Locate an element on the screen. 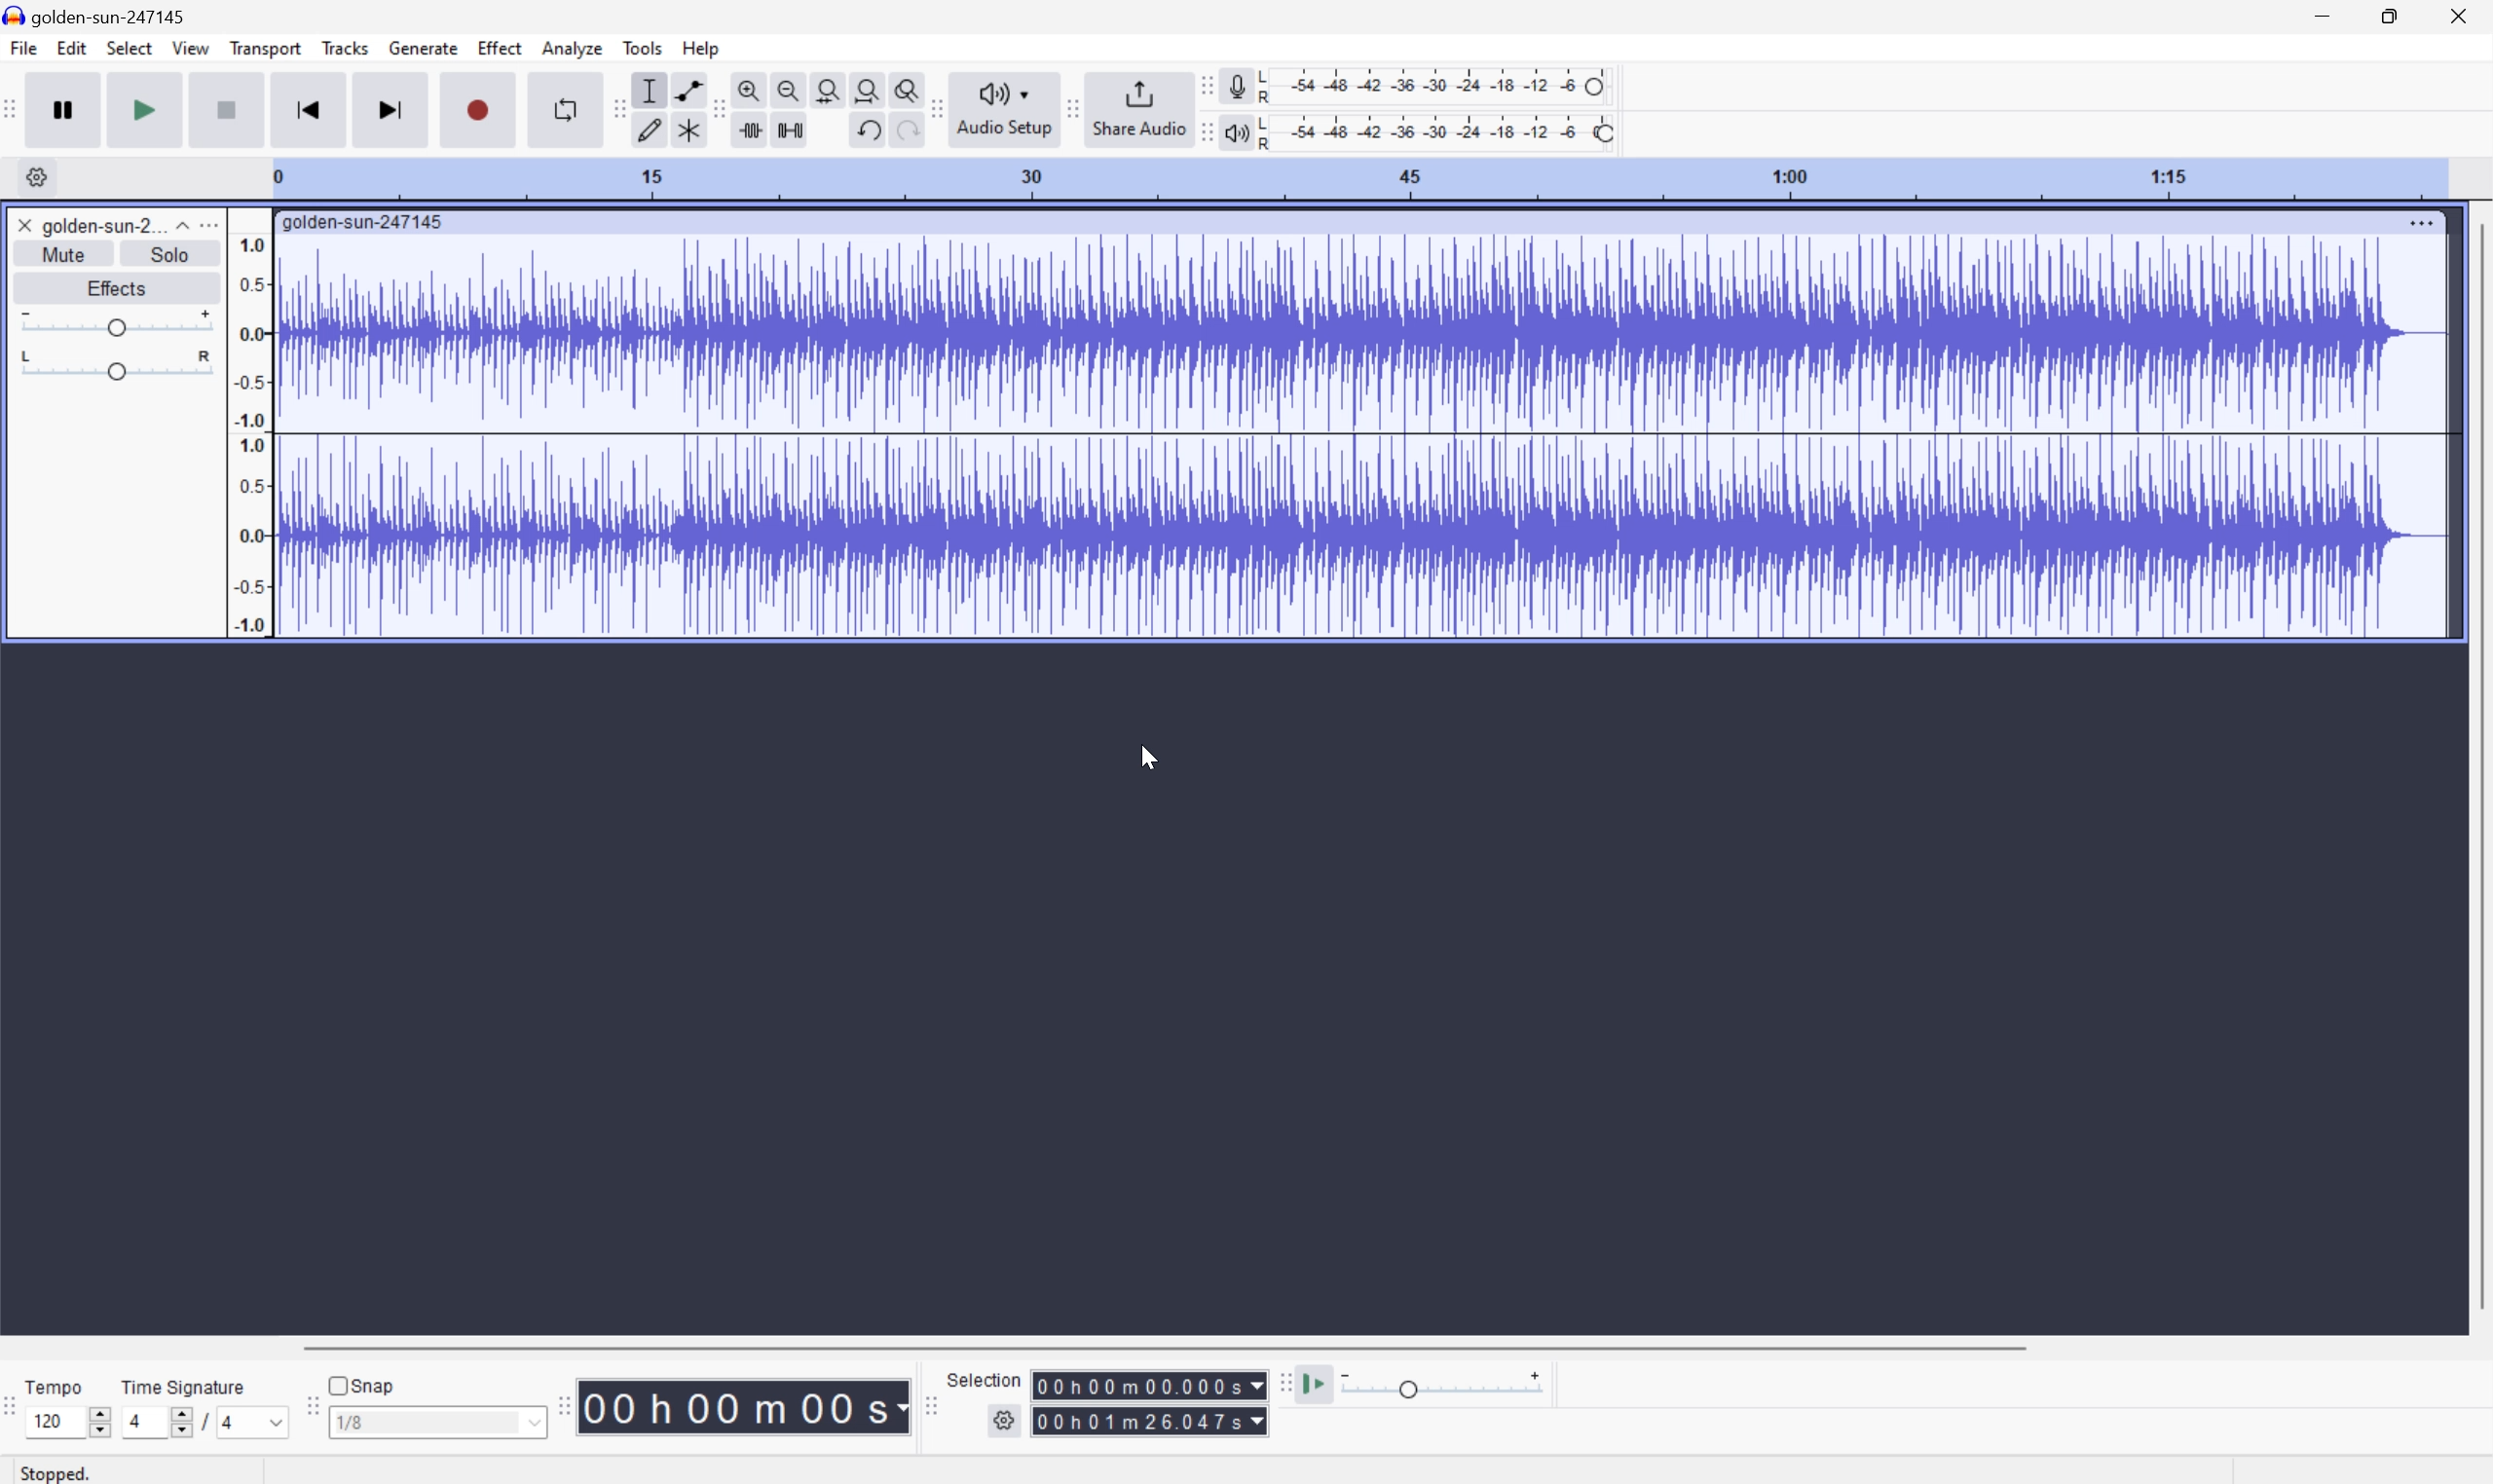 This screenshot has height=1484, width=2493. Selection is located at coordinates (988, 1379).